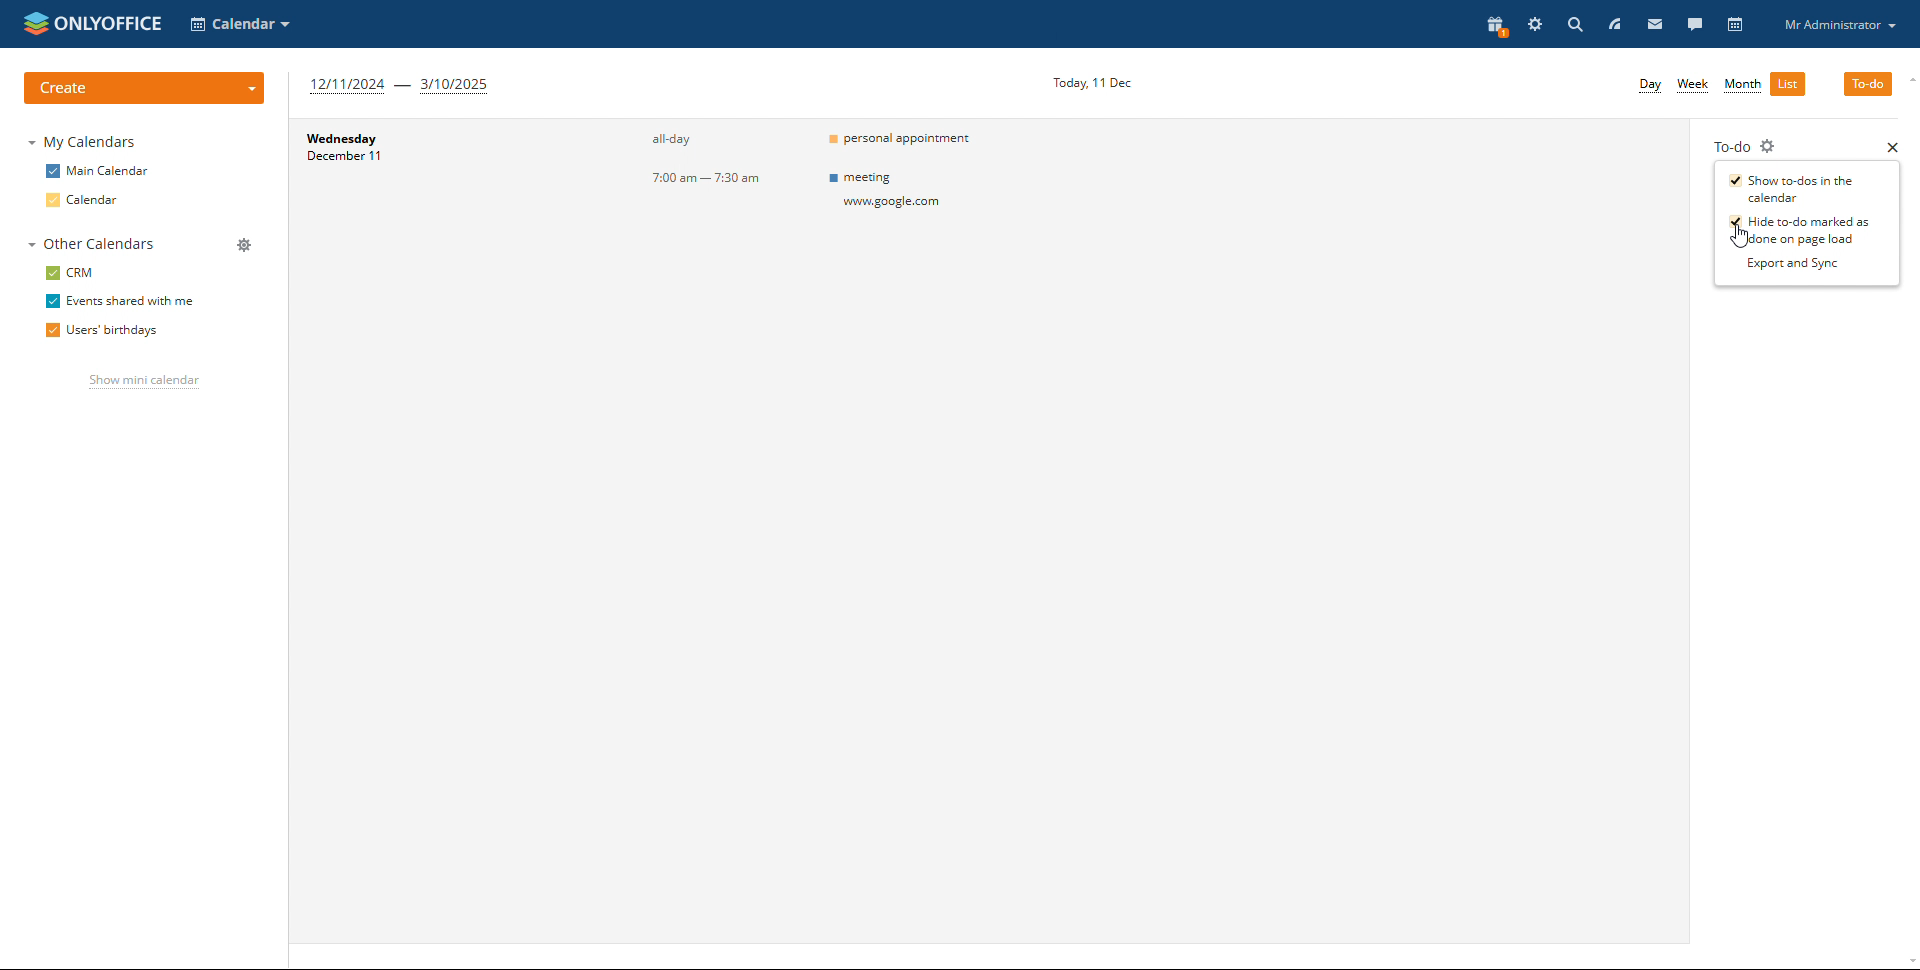  What do you see at coordinates (1536, 25) in the screenshot?
I see `settings` at bounding box center [1536, 25].